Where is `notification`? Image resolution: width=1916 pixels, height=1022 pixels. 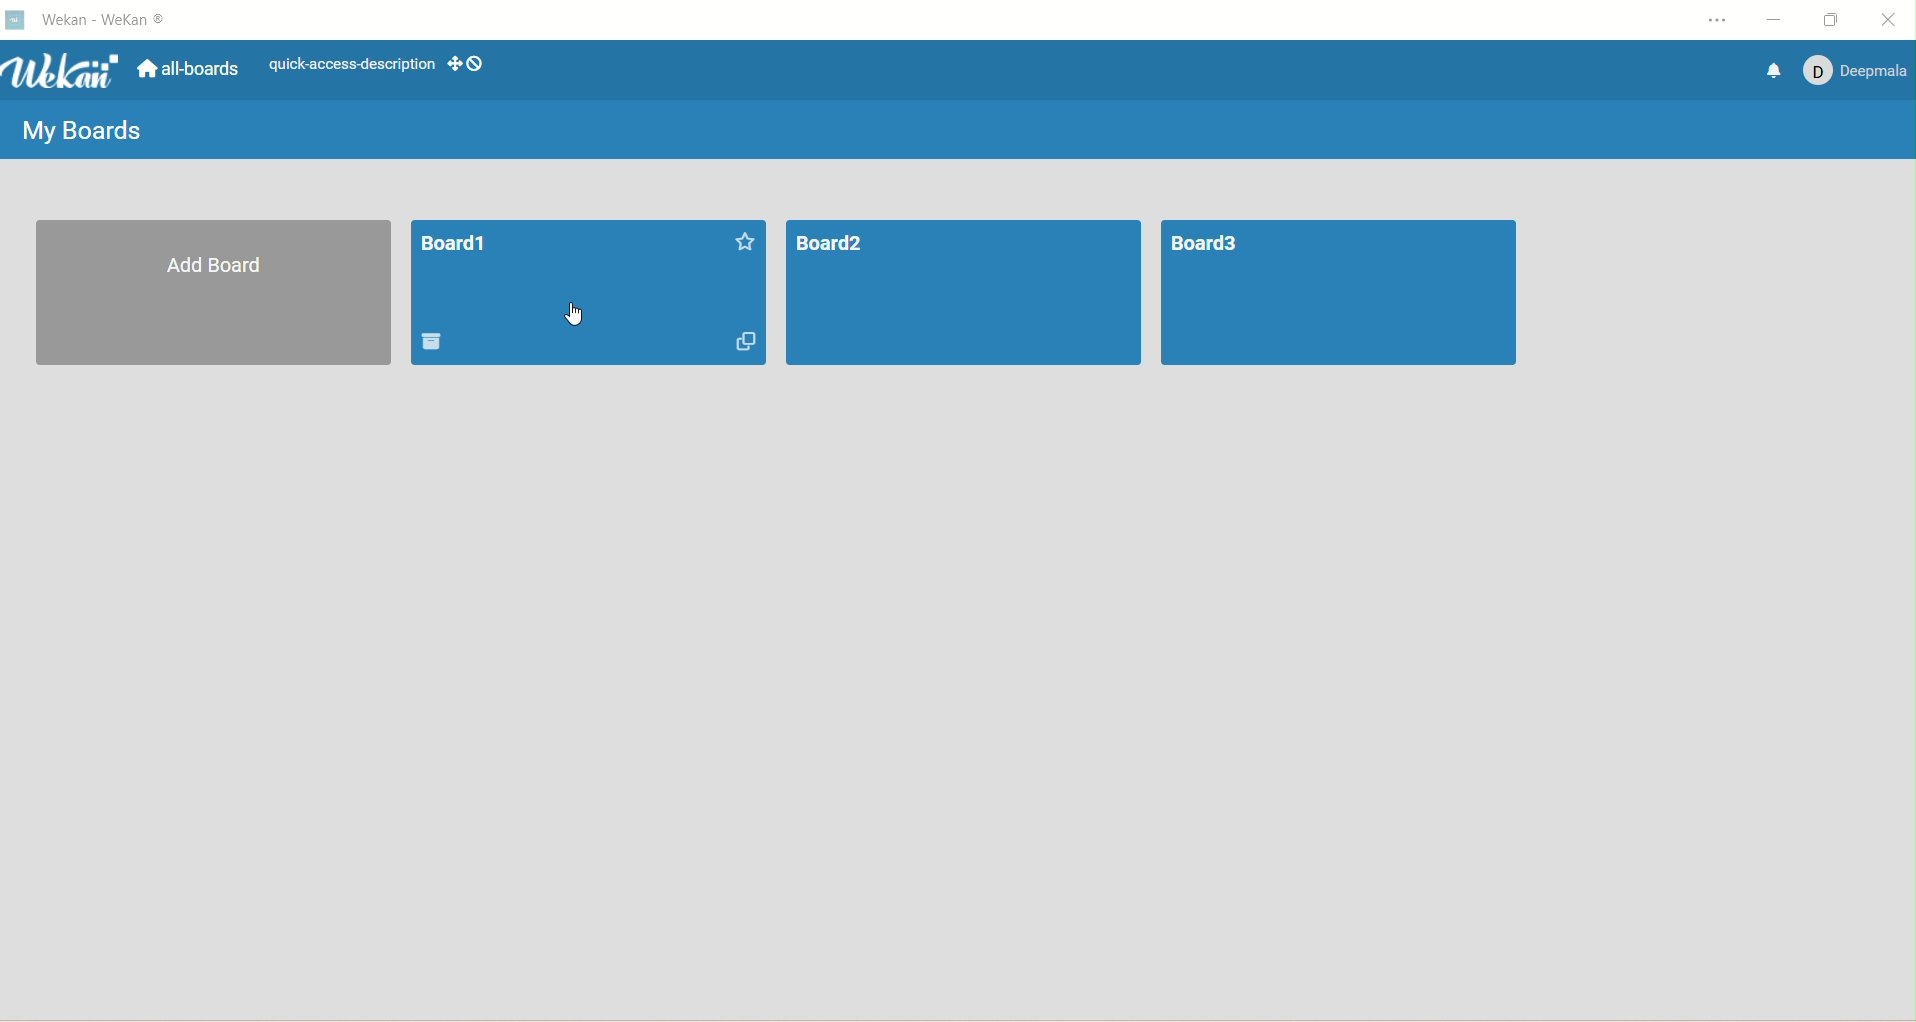 notification is located at coordinates (1771, 70).